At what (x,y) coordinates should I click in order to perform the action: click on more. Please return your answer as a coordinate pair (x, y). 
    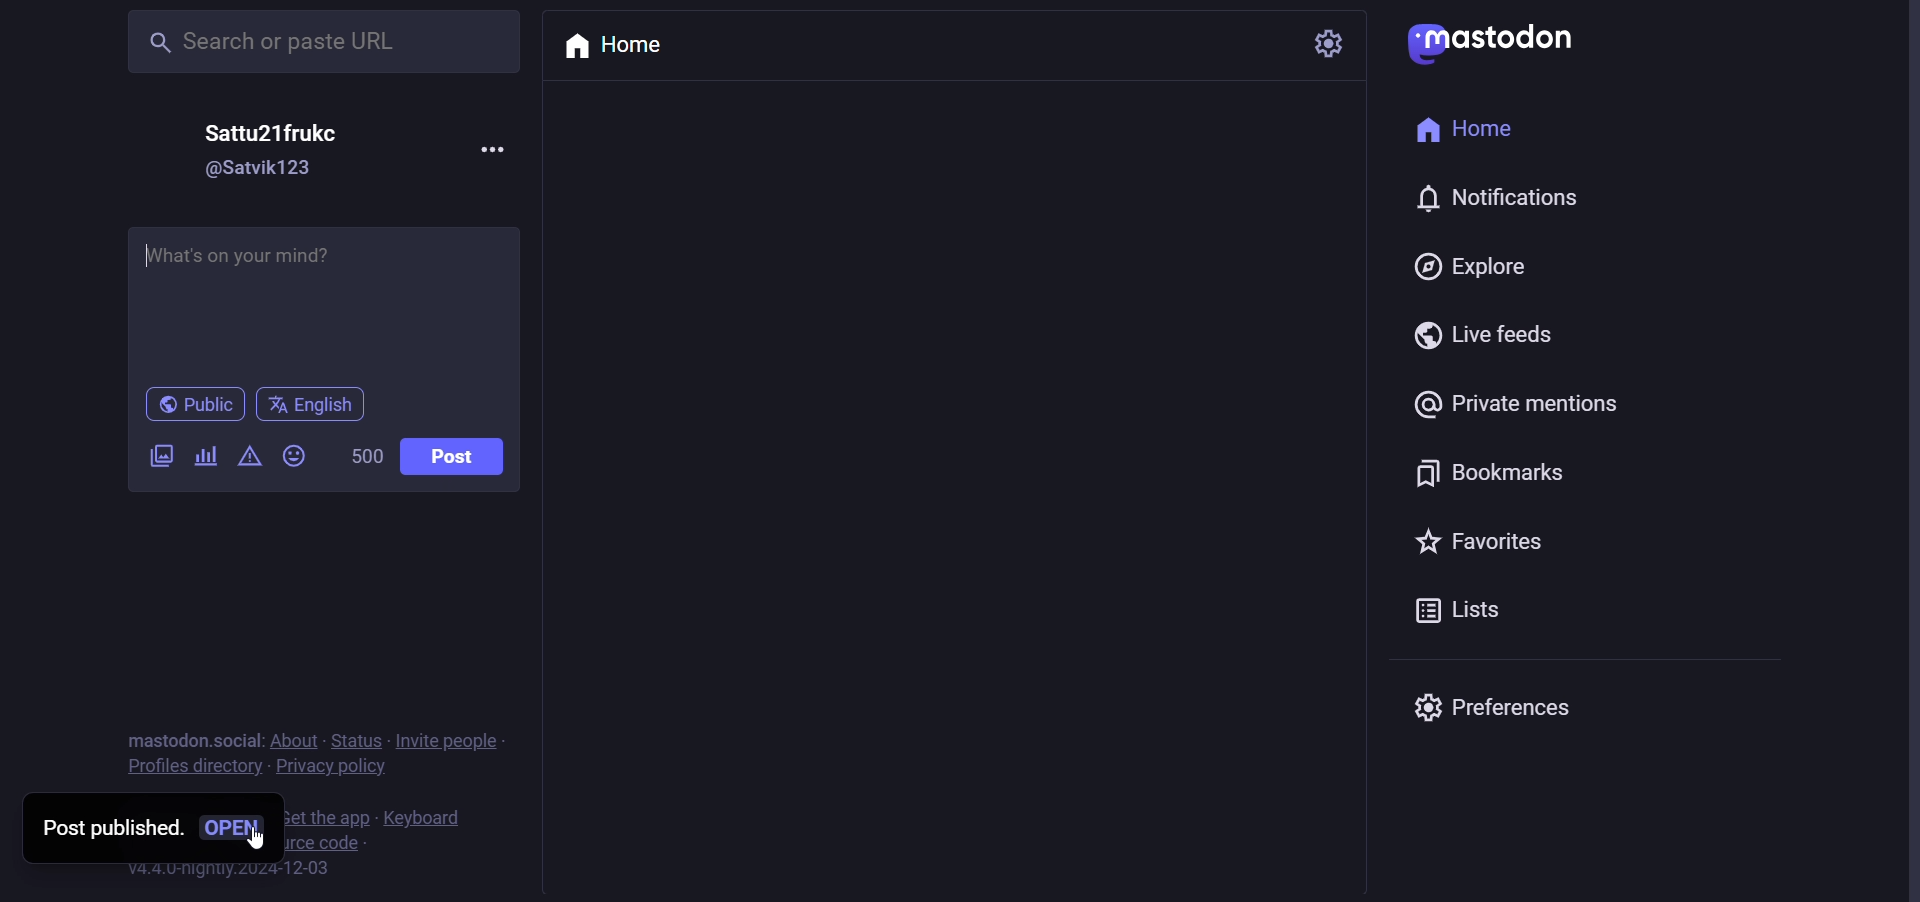
    Looking at the image, I should click on (493, 151).